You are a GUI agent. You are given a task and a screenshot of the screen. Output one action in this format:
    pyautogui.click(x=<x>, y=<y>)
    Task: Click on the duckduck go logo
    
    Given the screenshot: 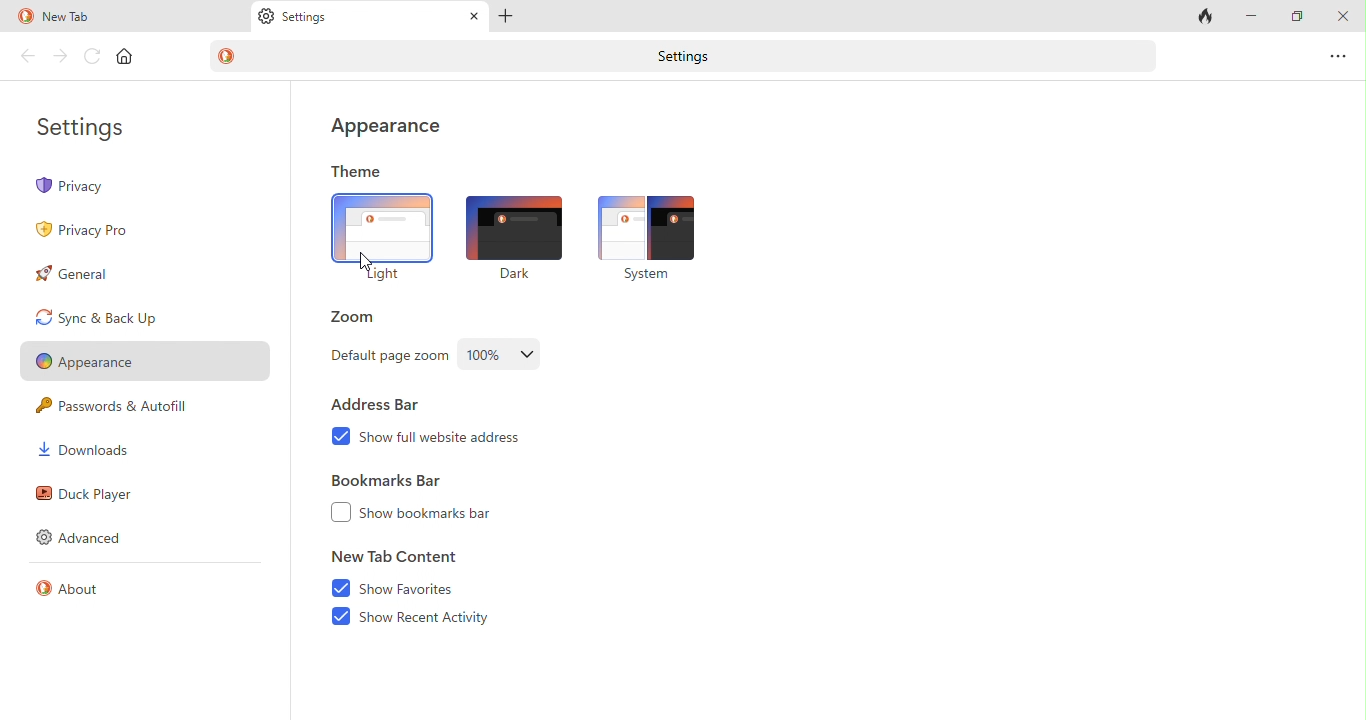 What is the action you would take?
    pyautogui.click(x=24, y=16)
    